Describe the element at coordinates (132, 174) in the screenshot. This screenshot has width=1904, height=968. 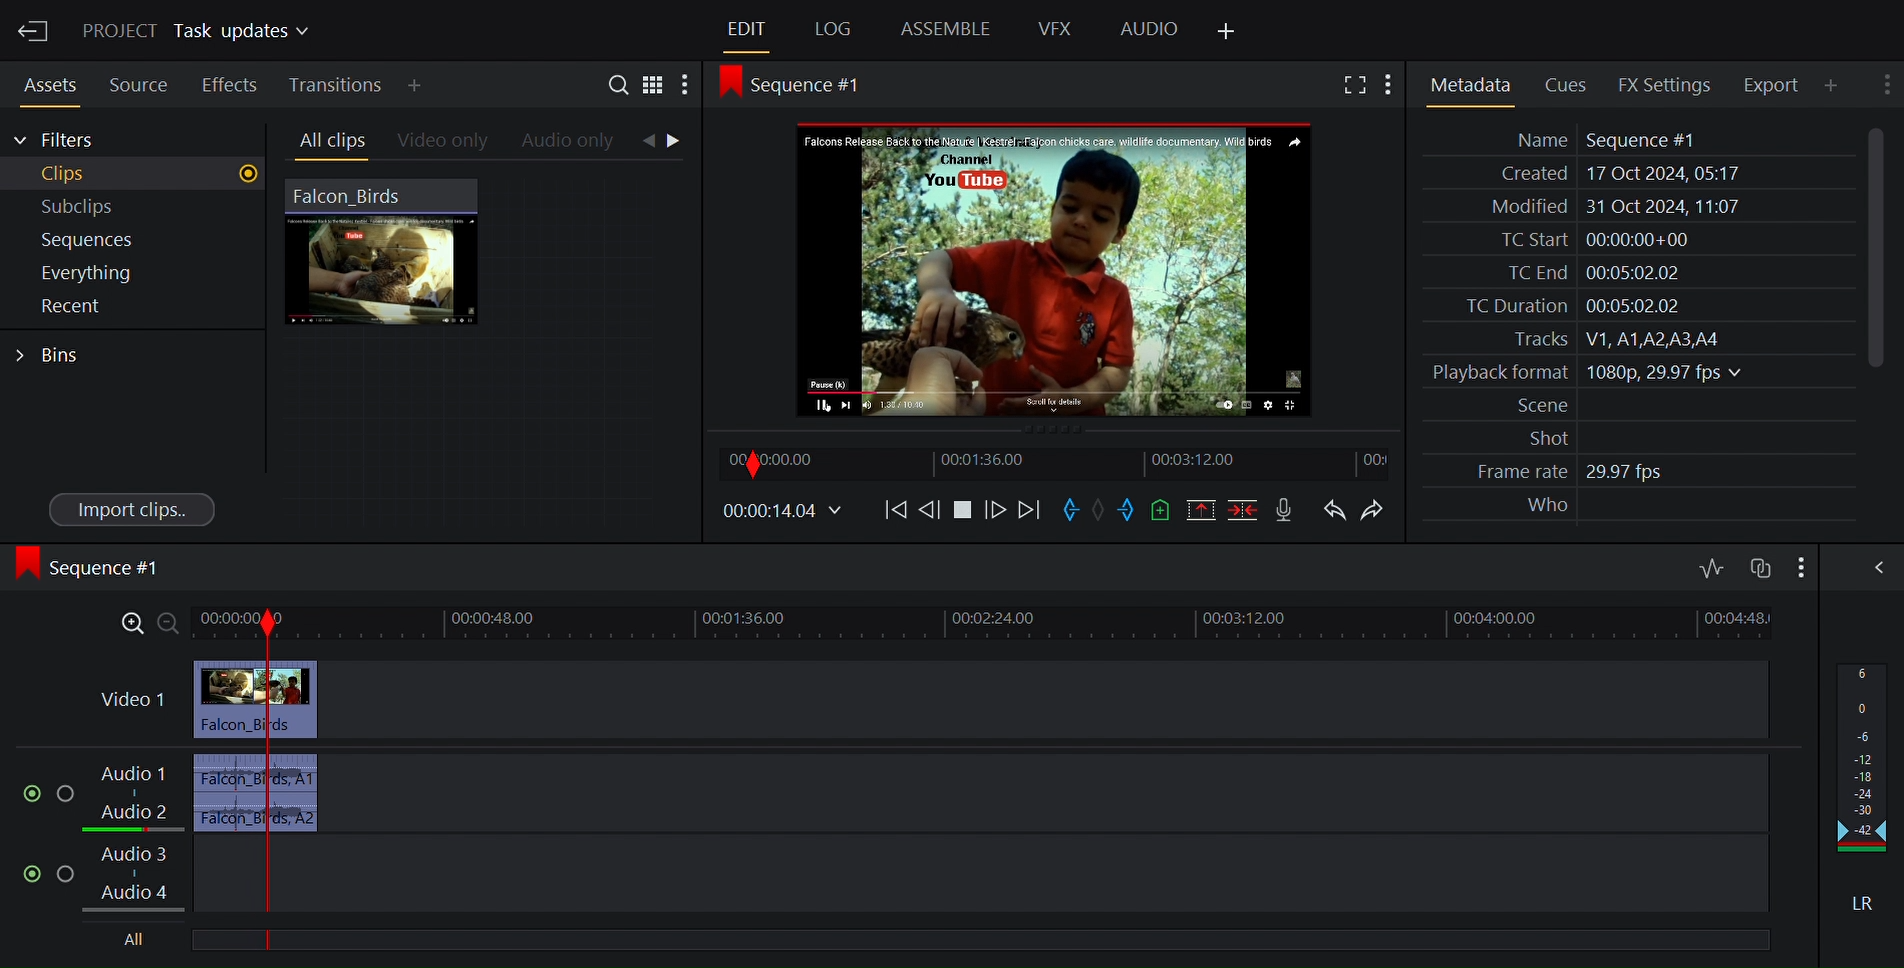
I see `Clips` at that location.